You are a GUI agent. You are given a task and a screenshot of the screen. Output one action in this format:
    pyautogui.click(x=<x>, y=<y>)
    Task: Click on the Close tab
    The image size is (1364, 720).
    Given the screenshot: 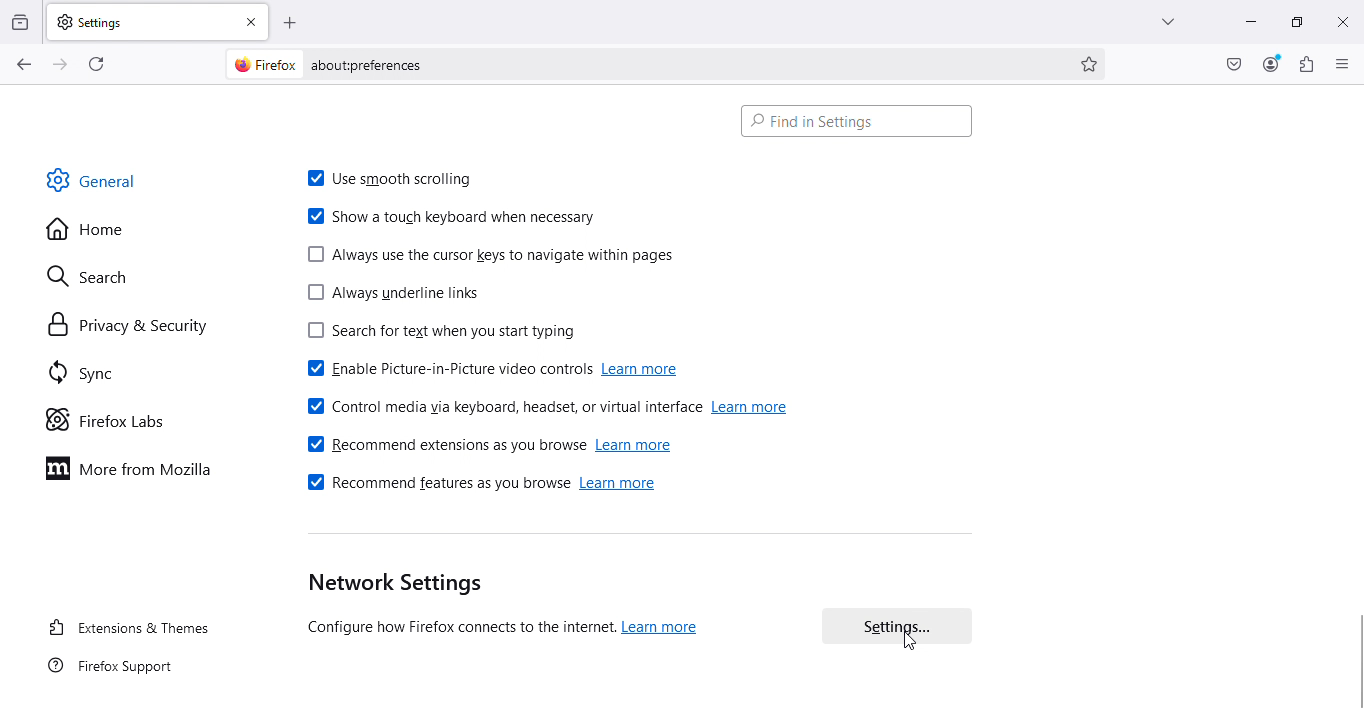 What is the action you would take?
    pyautogui.click(x=255, y=21)
    